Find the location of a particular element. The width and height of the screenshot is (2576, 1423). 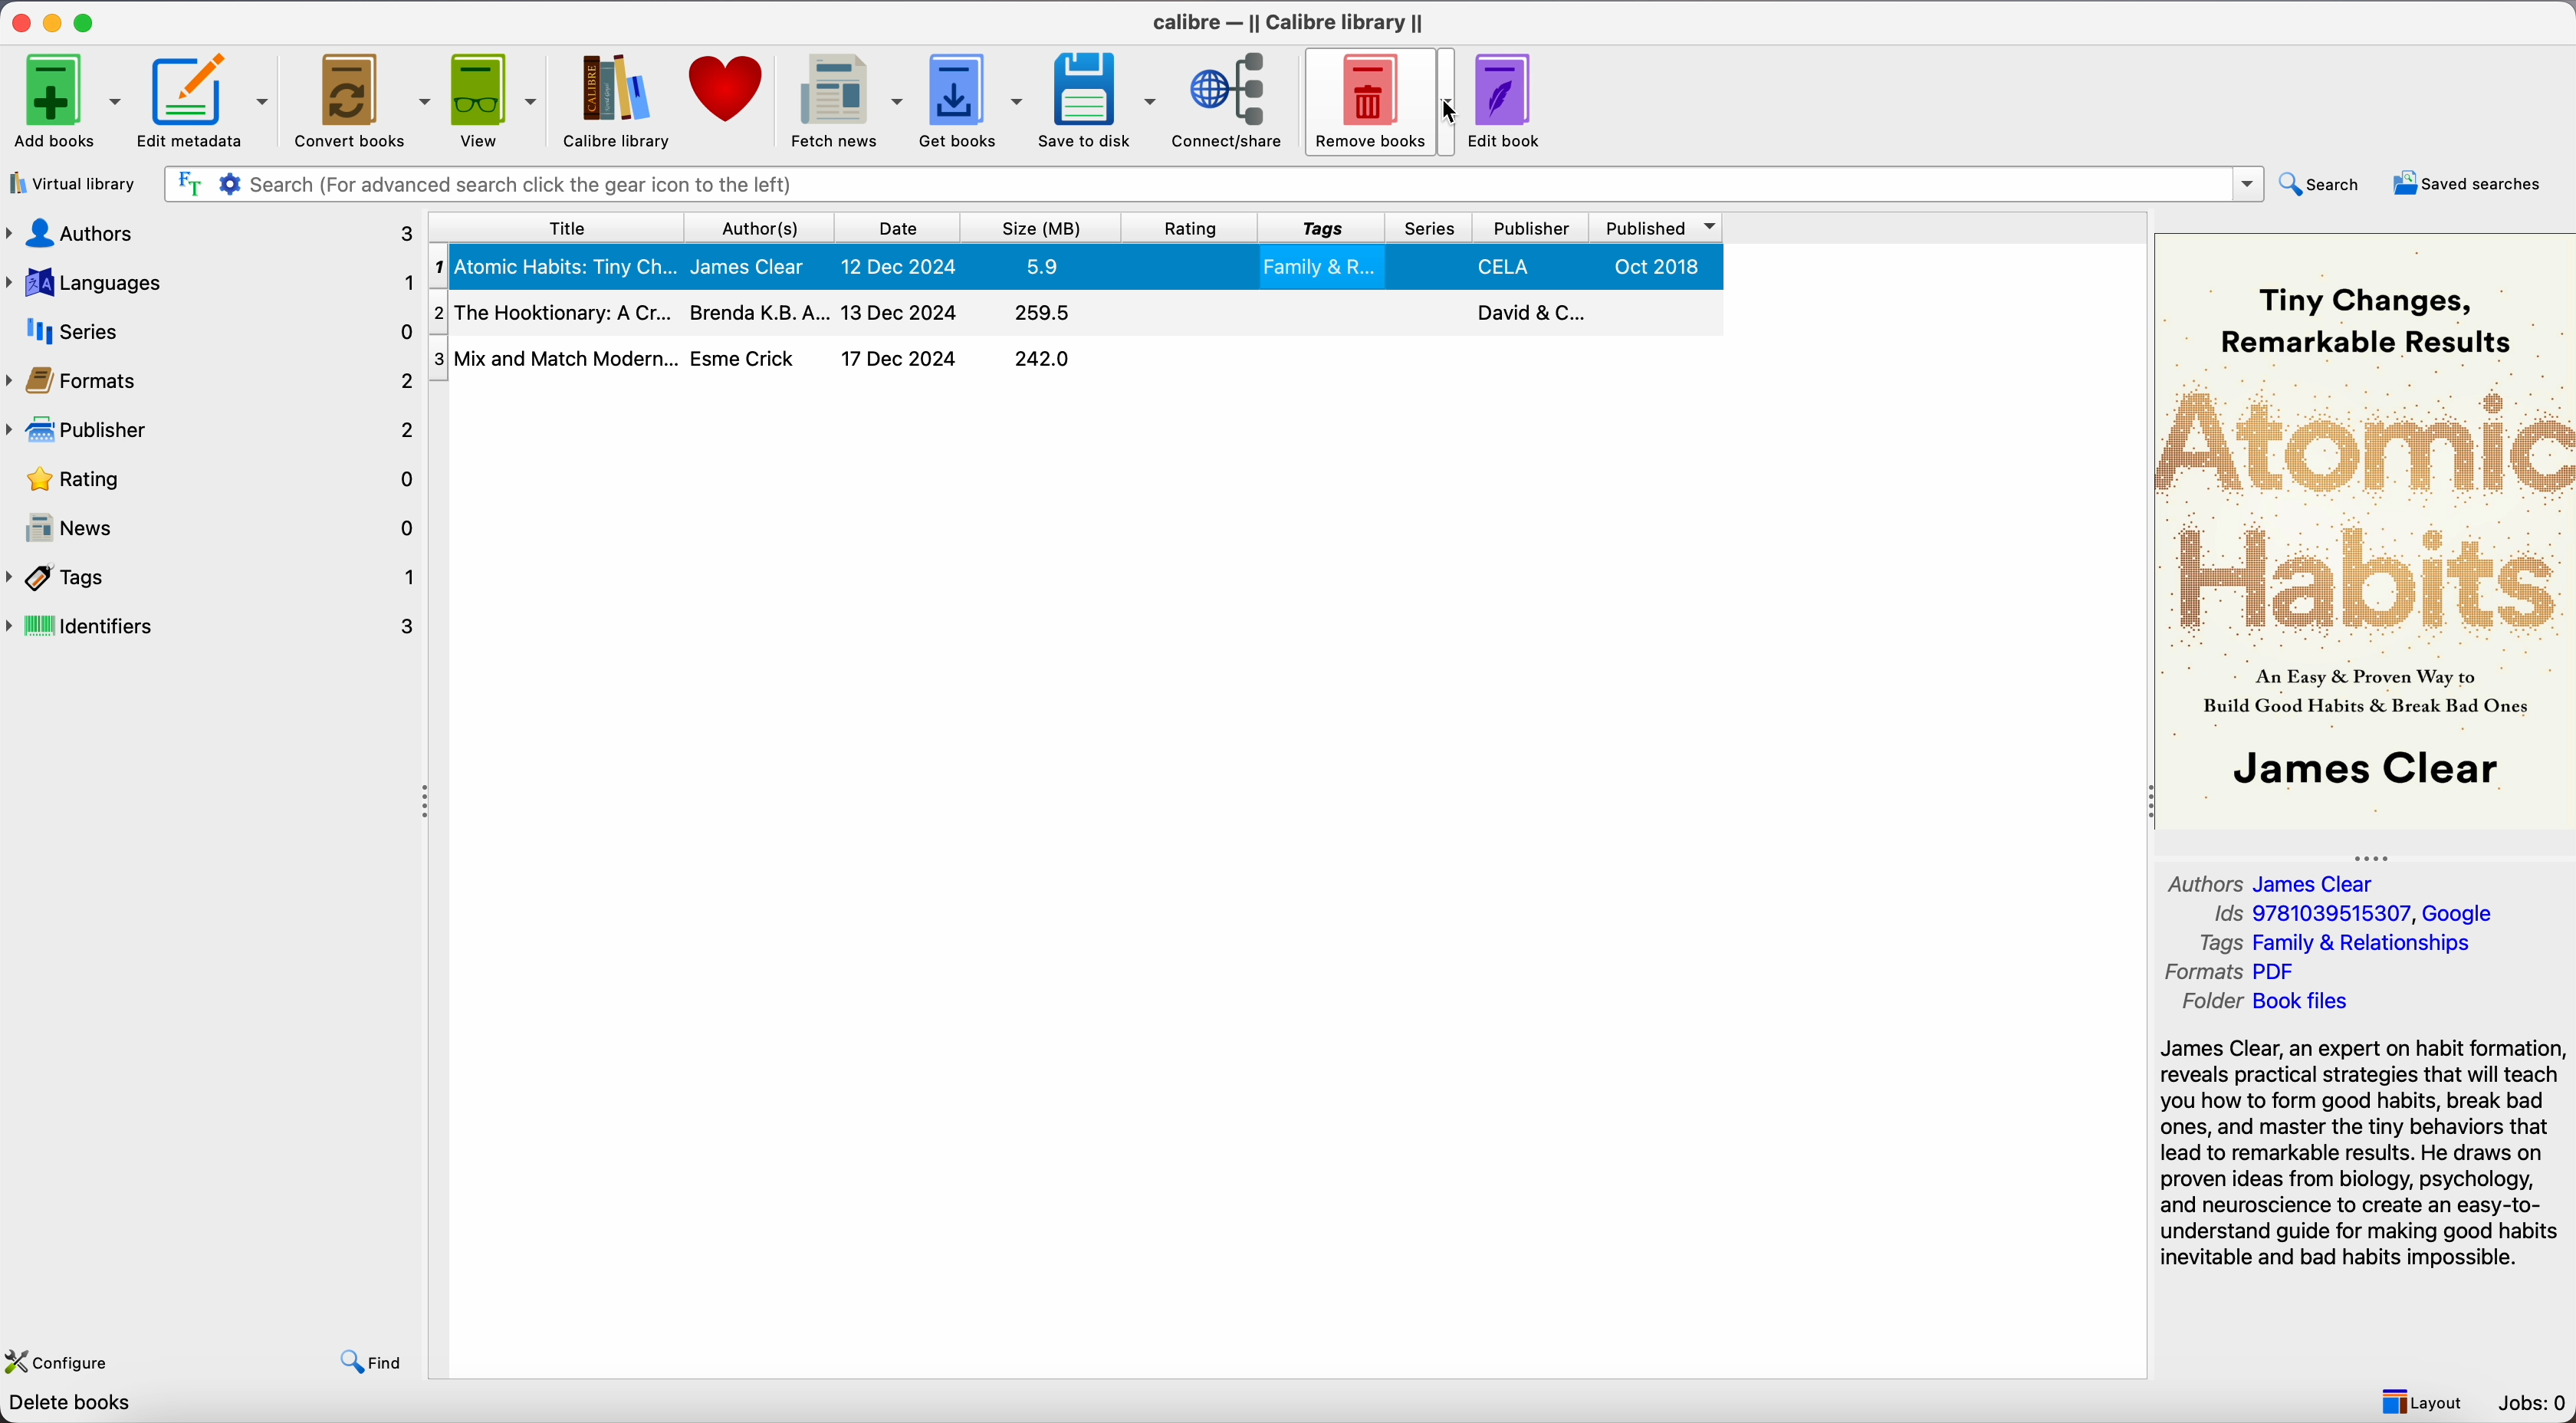

search is located at coordinates (2320, 183).